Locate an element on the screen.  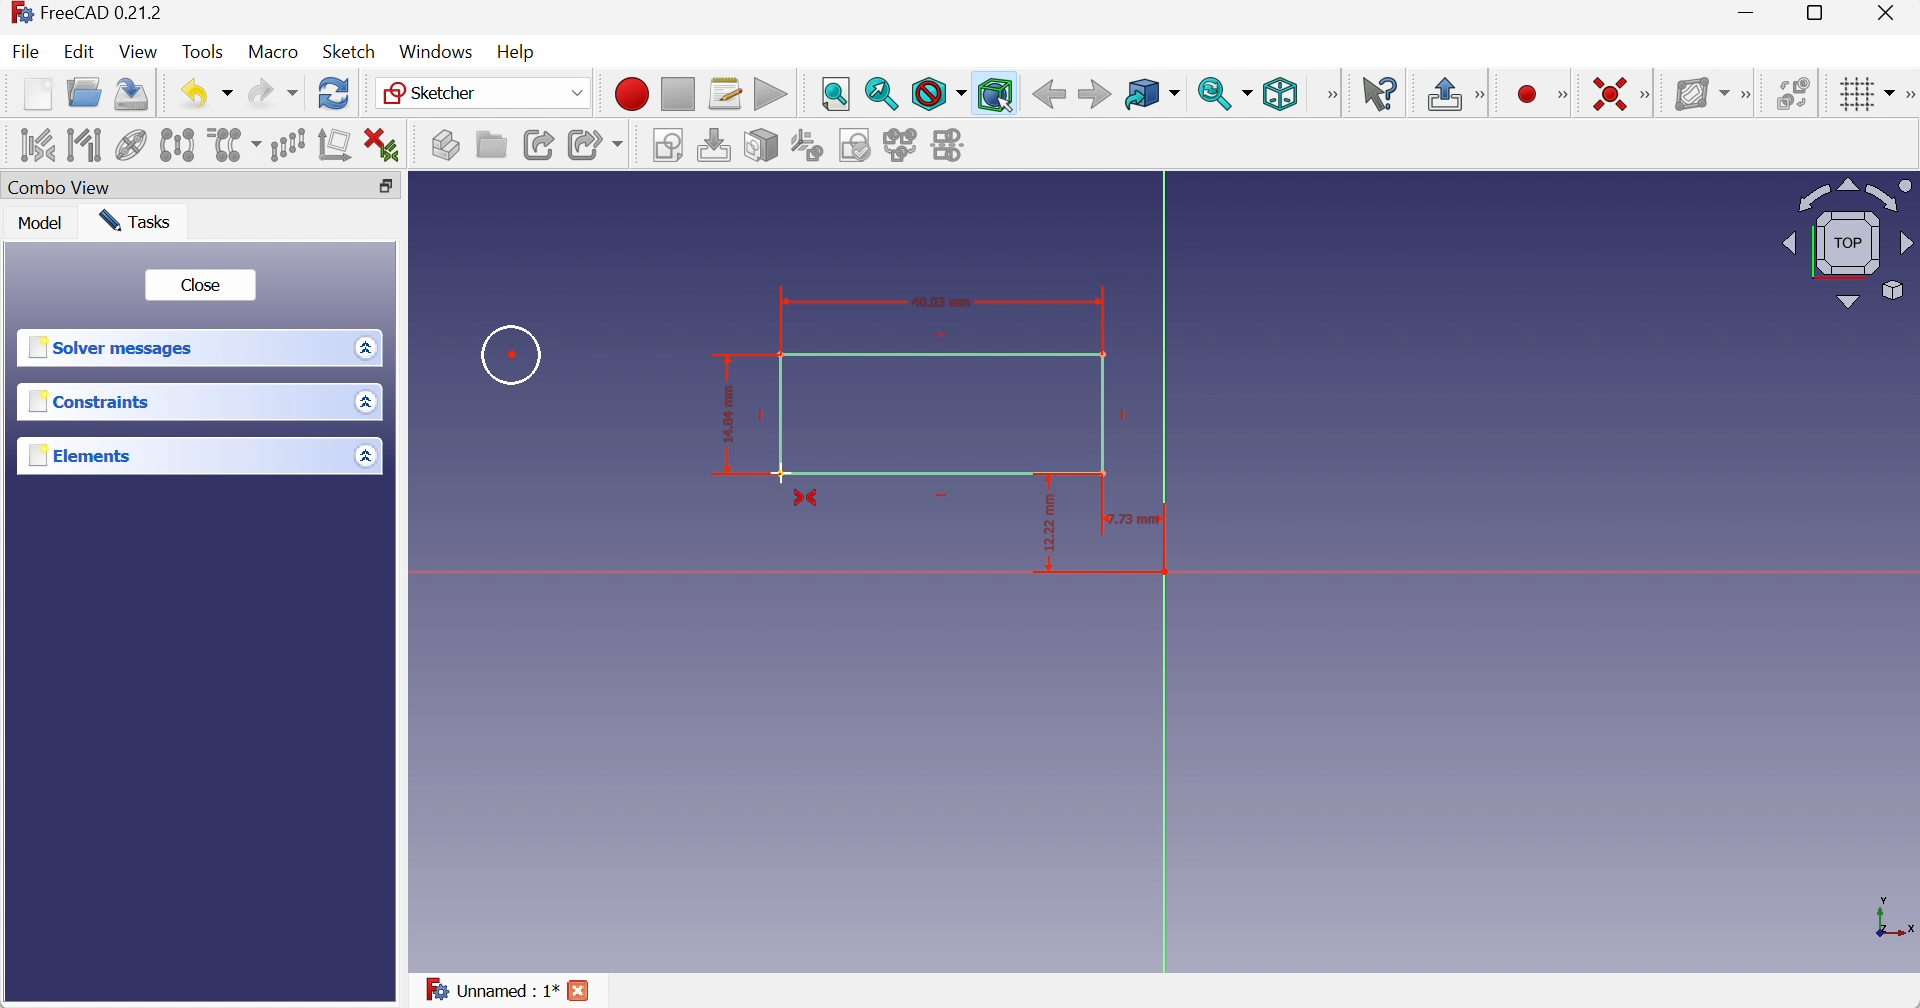
Show/hide internal geometry is located at coordinates (131, 145).